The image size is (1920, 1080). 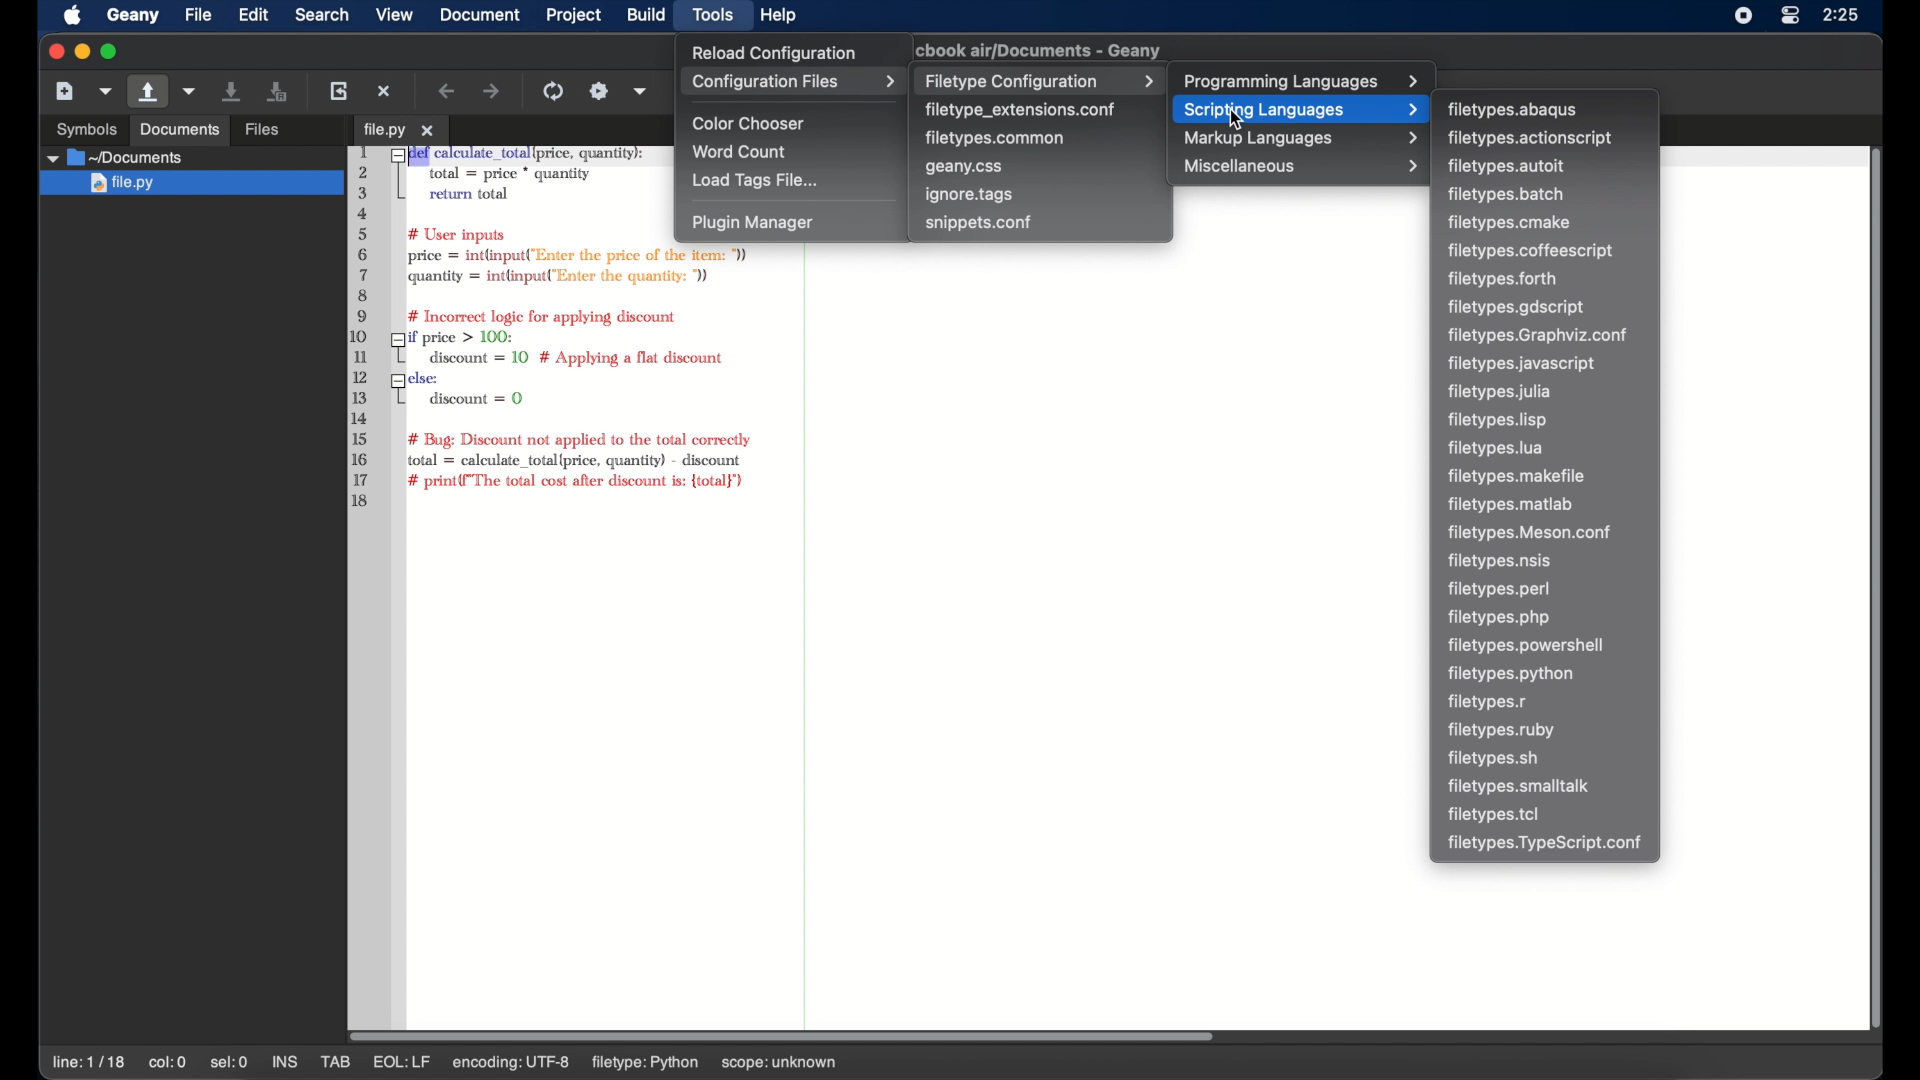 I want to click on close, so click(x=53, y=52).